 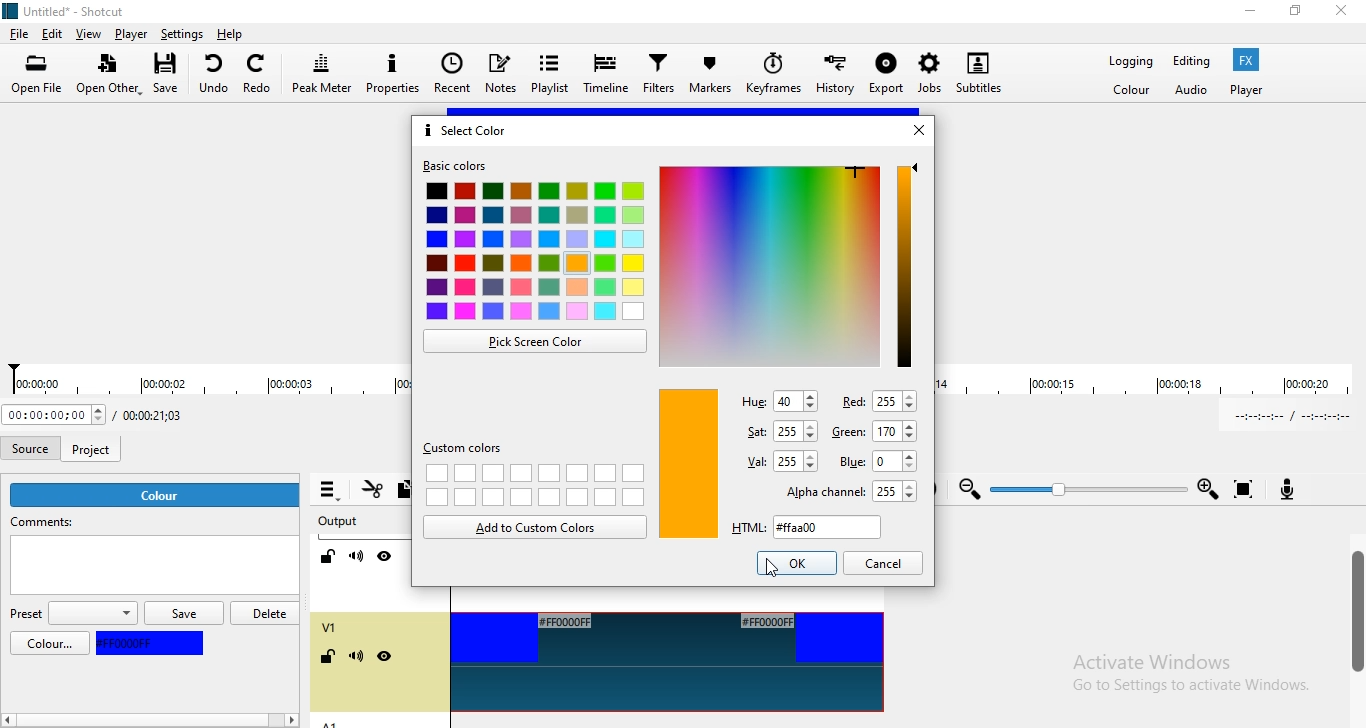 What do you see at coordinates (453, 72) in the screenshot?
I see `Recent` at bounding box center [453, 72].